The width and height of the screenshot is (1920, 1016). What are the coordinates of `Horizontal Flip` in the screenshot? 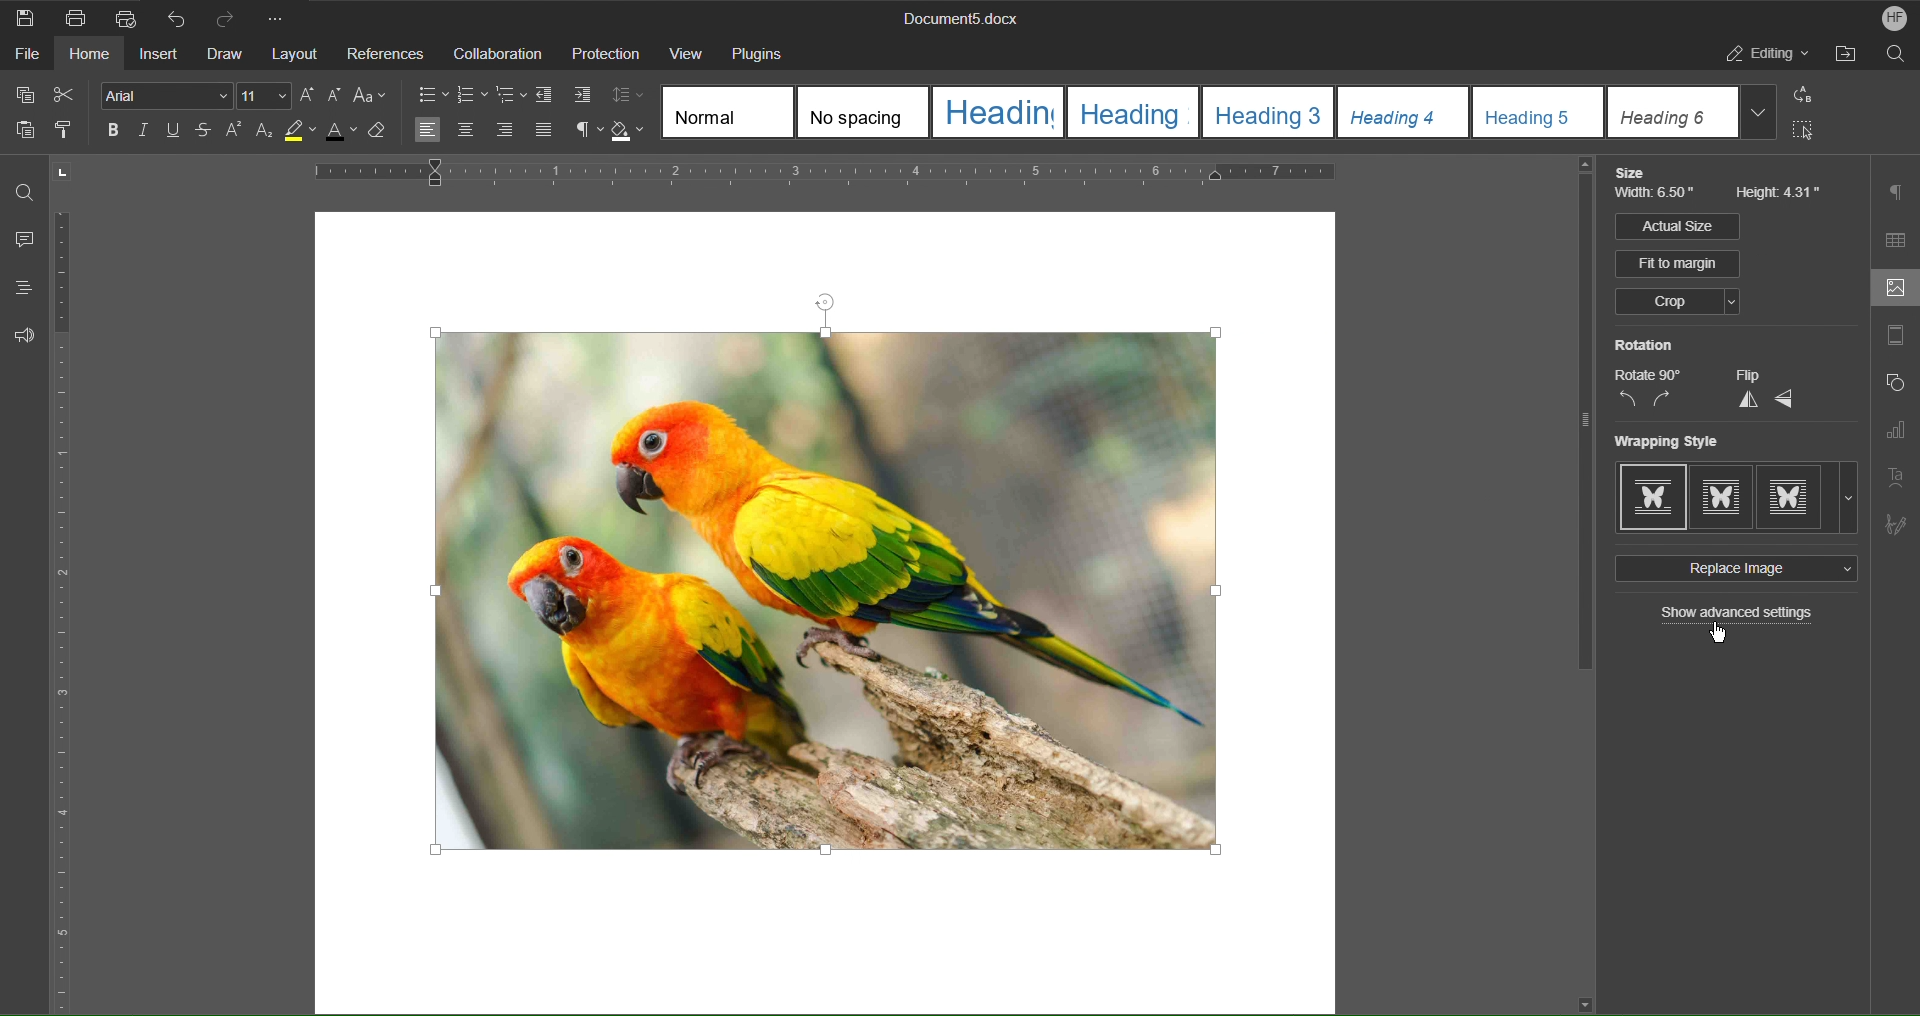 It's located at (1786, 400).